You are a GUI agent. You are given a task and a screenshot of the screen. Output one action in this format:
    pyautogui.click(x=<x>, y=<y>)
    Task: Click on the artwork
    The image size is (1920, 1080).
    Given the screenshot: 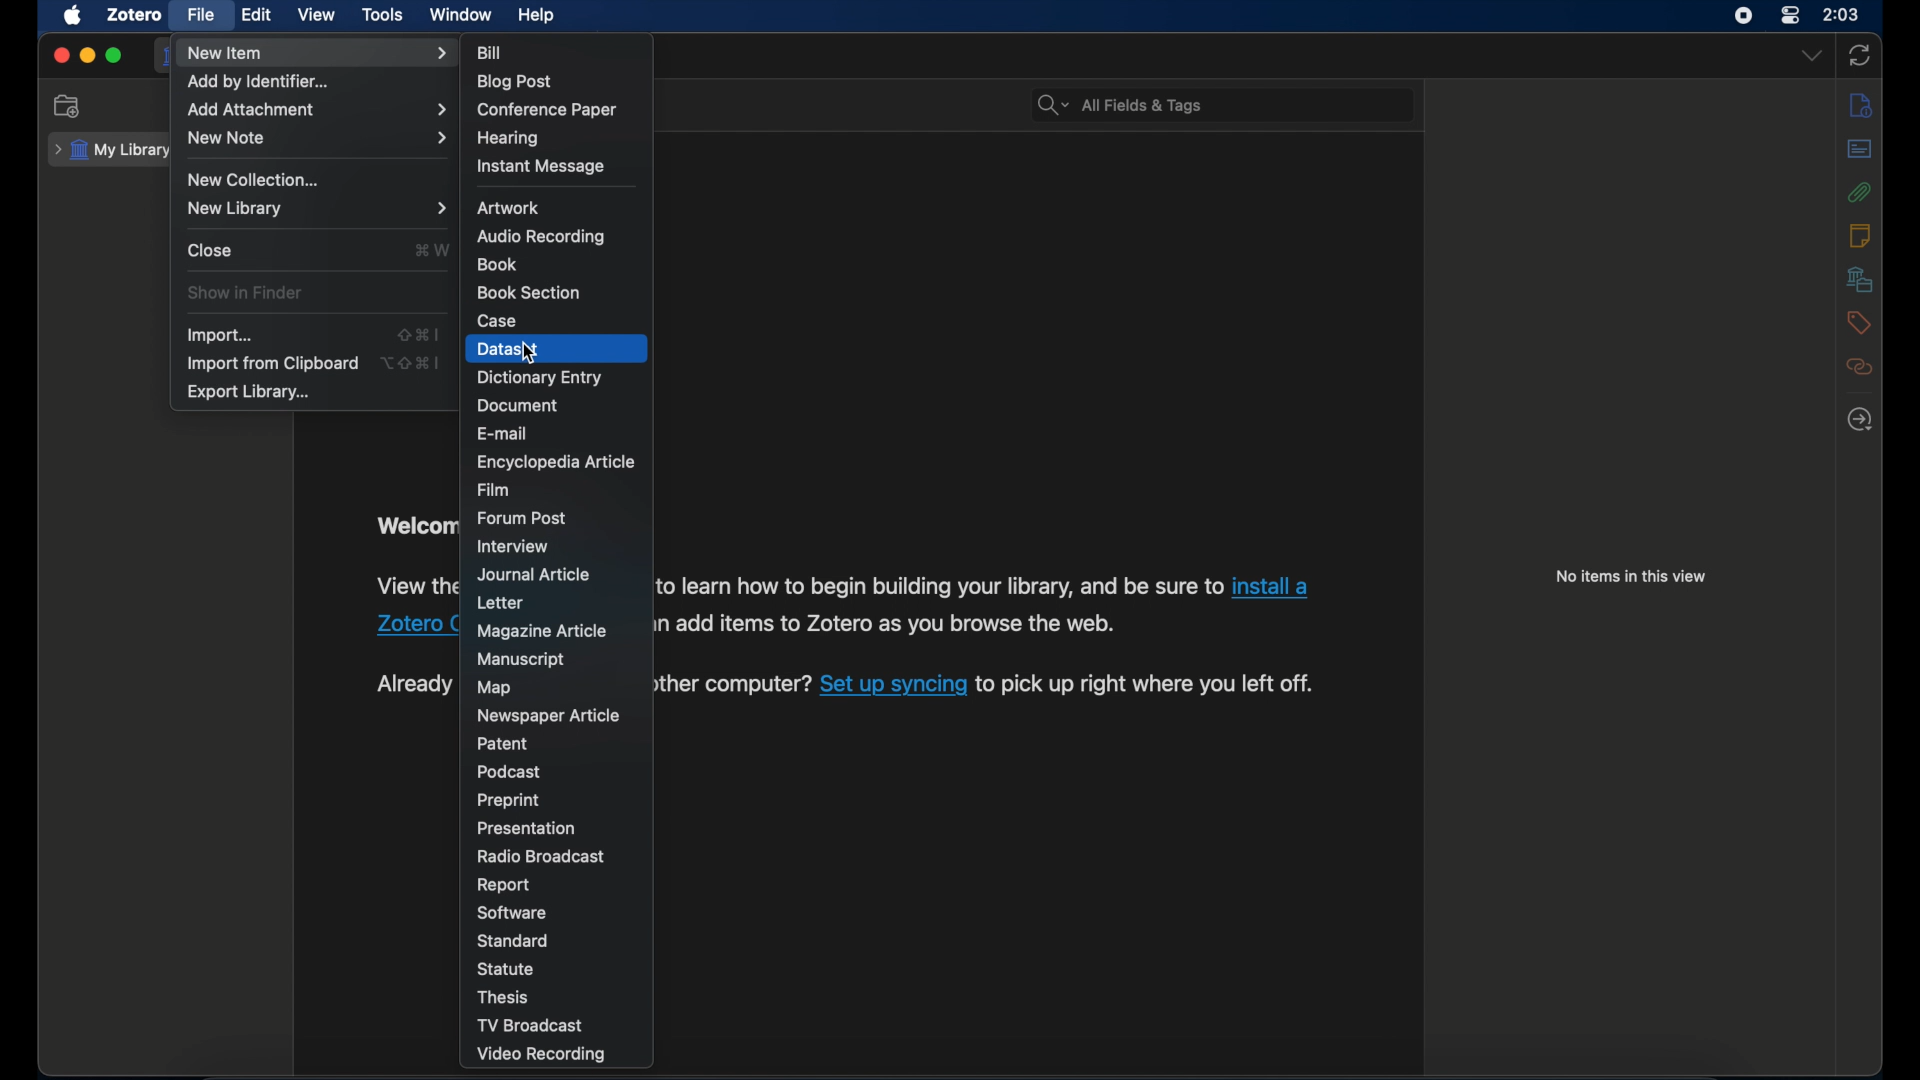 What is the action you would take?
    pyautogui.click(x=509, y=208)
    